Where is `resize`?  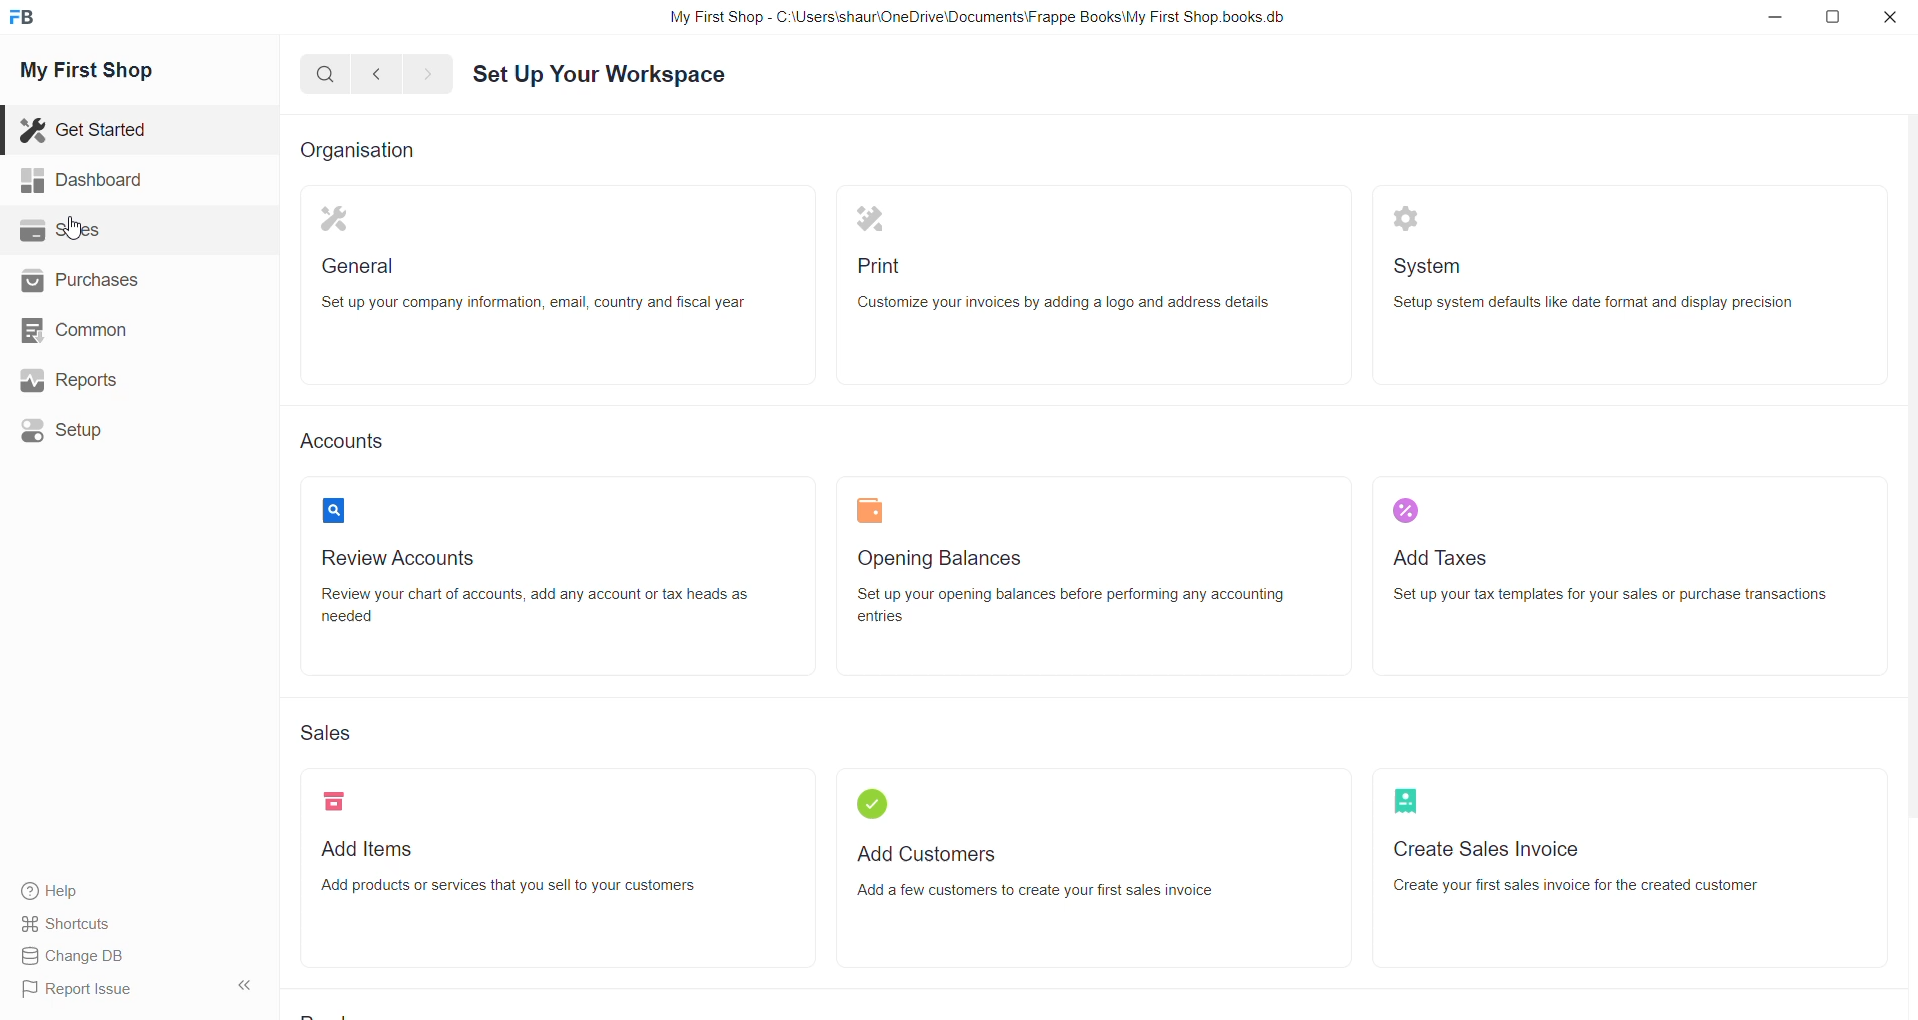 resize is located at coordinates (1835, 20).